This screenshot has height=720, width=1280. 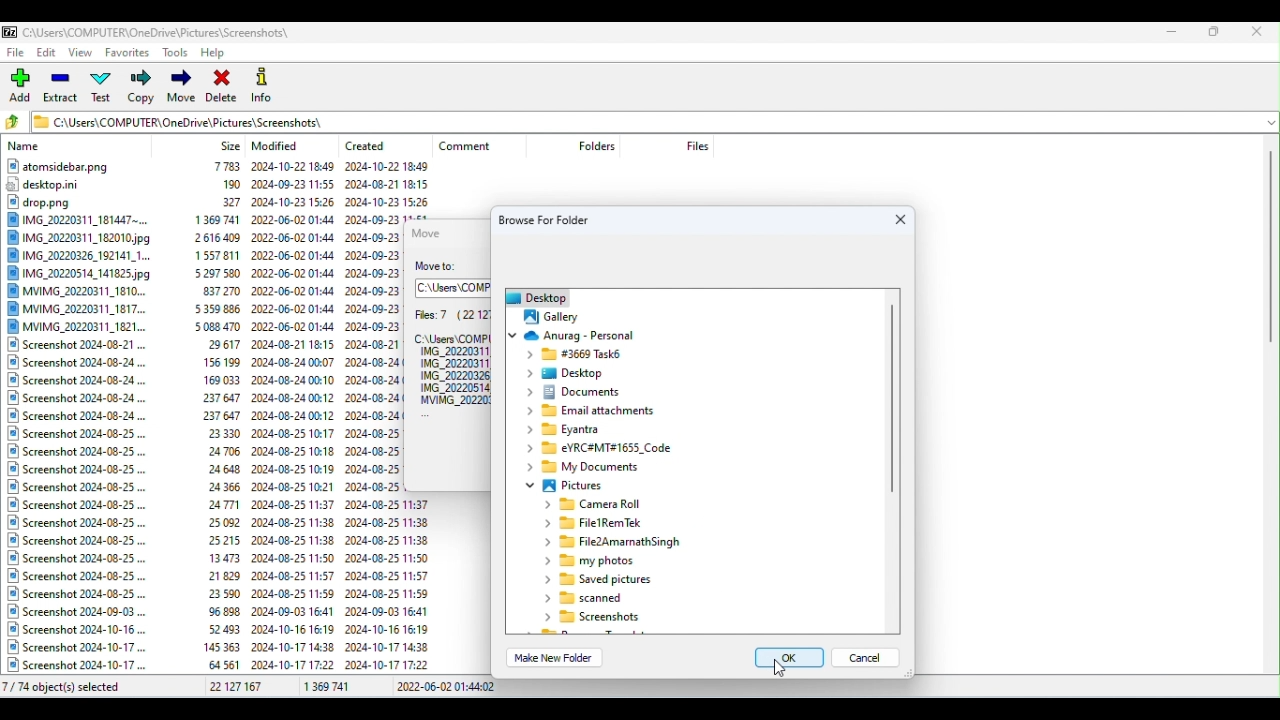 I want to click on Pictures, so click(x=563, y=488).